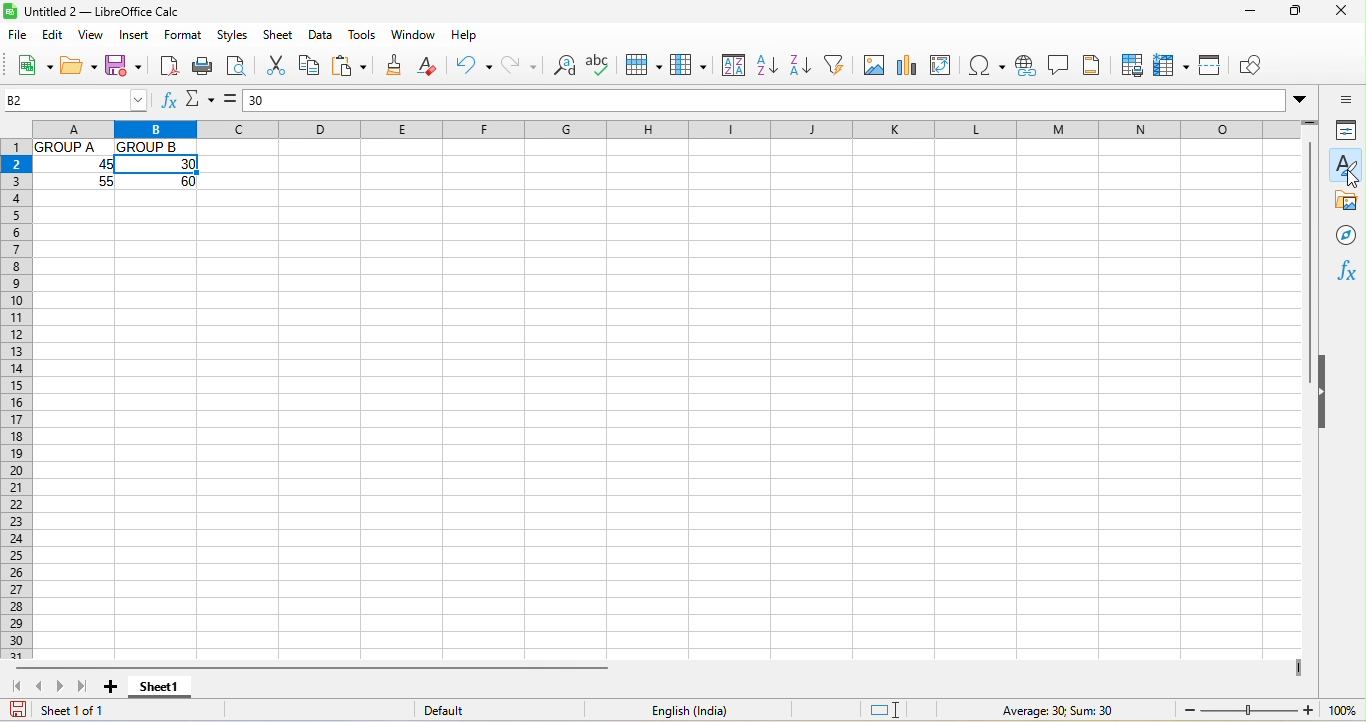 The image size is (1366, 722). I want to click on navigators, so click(1347, 235).